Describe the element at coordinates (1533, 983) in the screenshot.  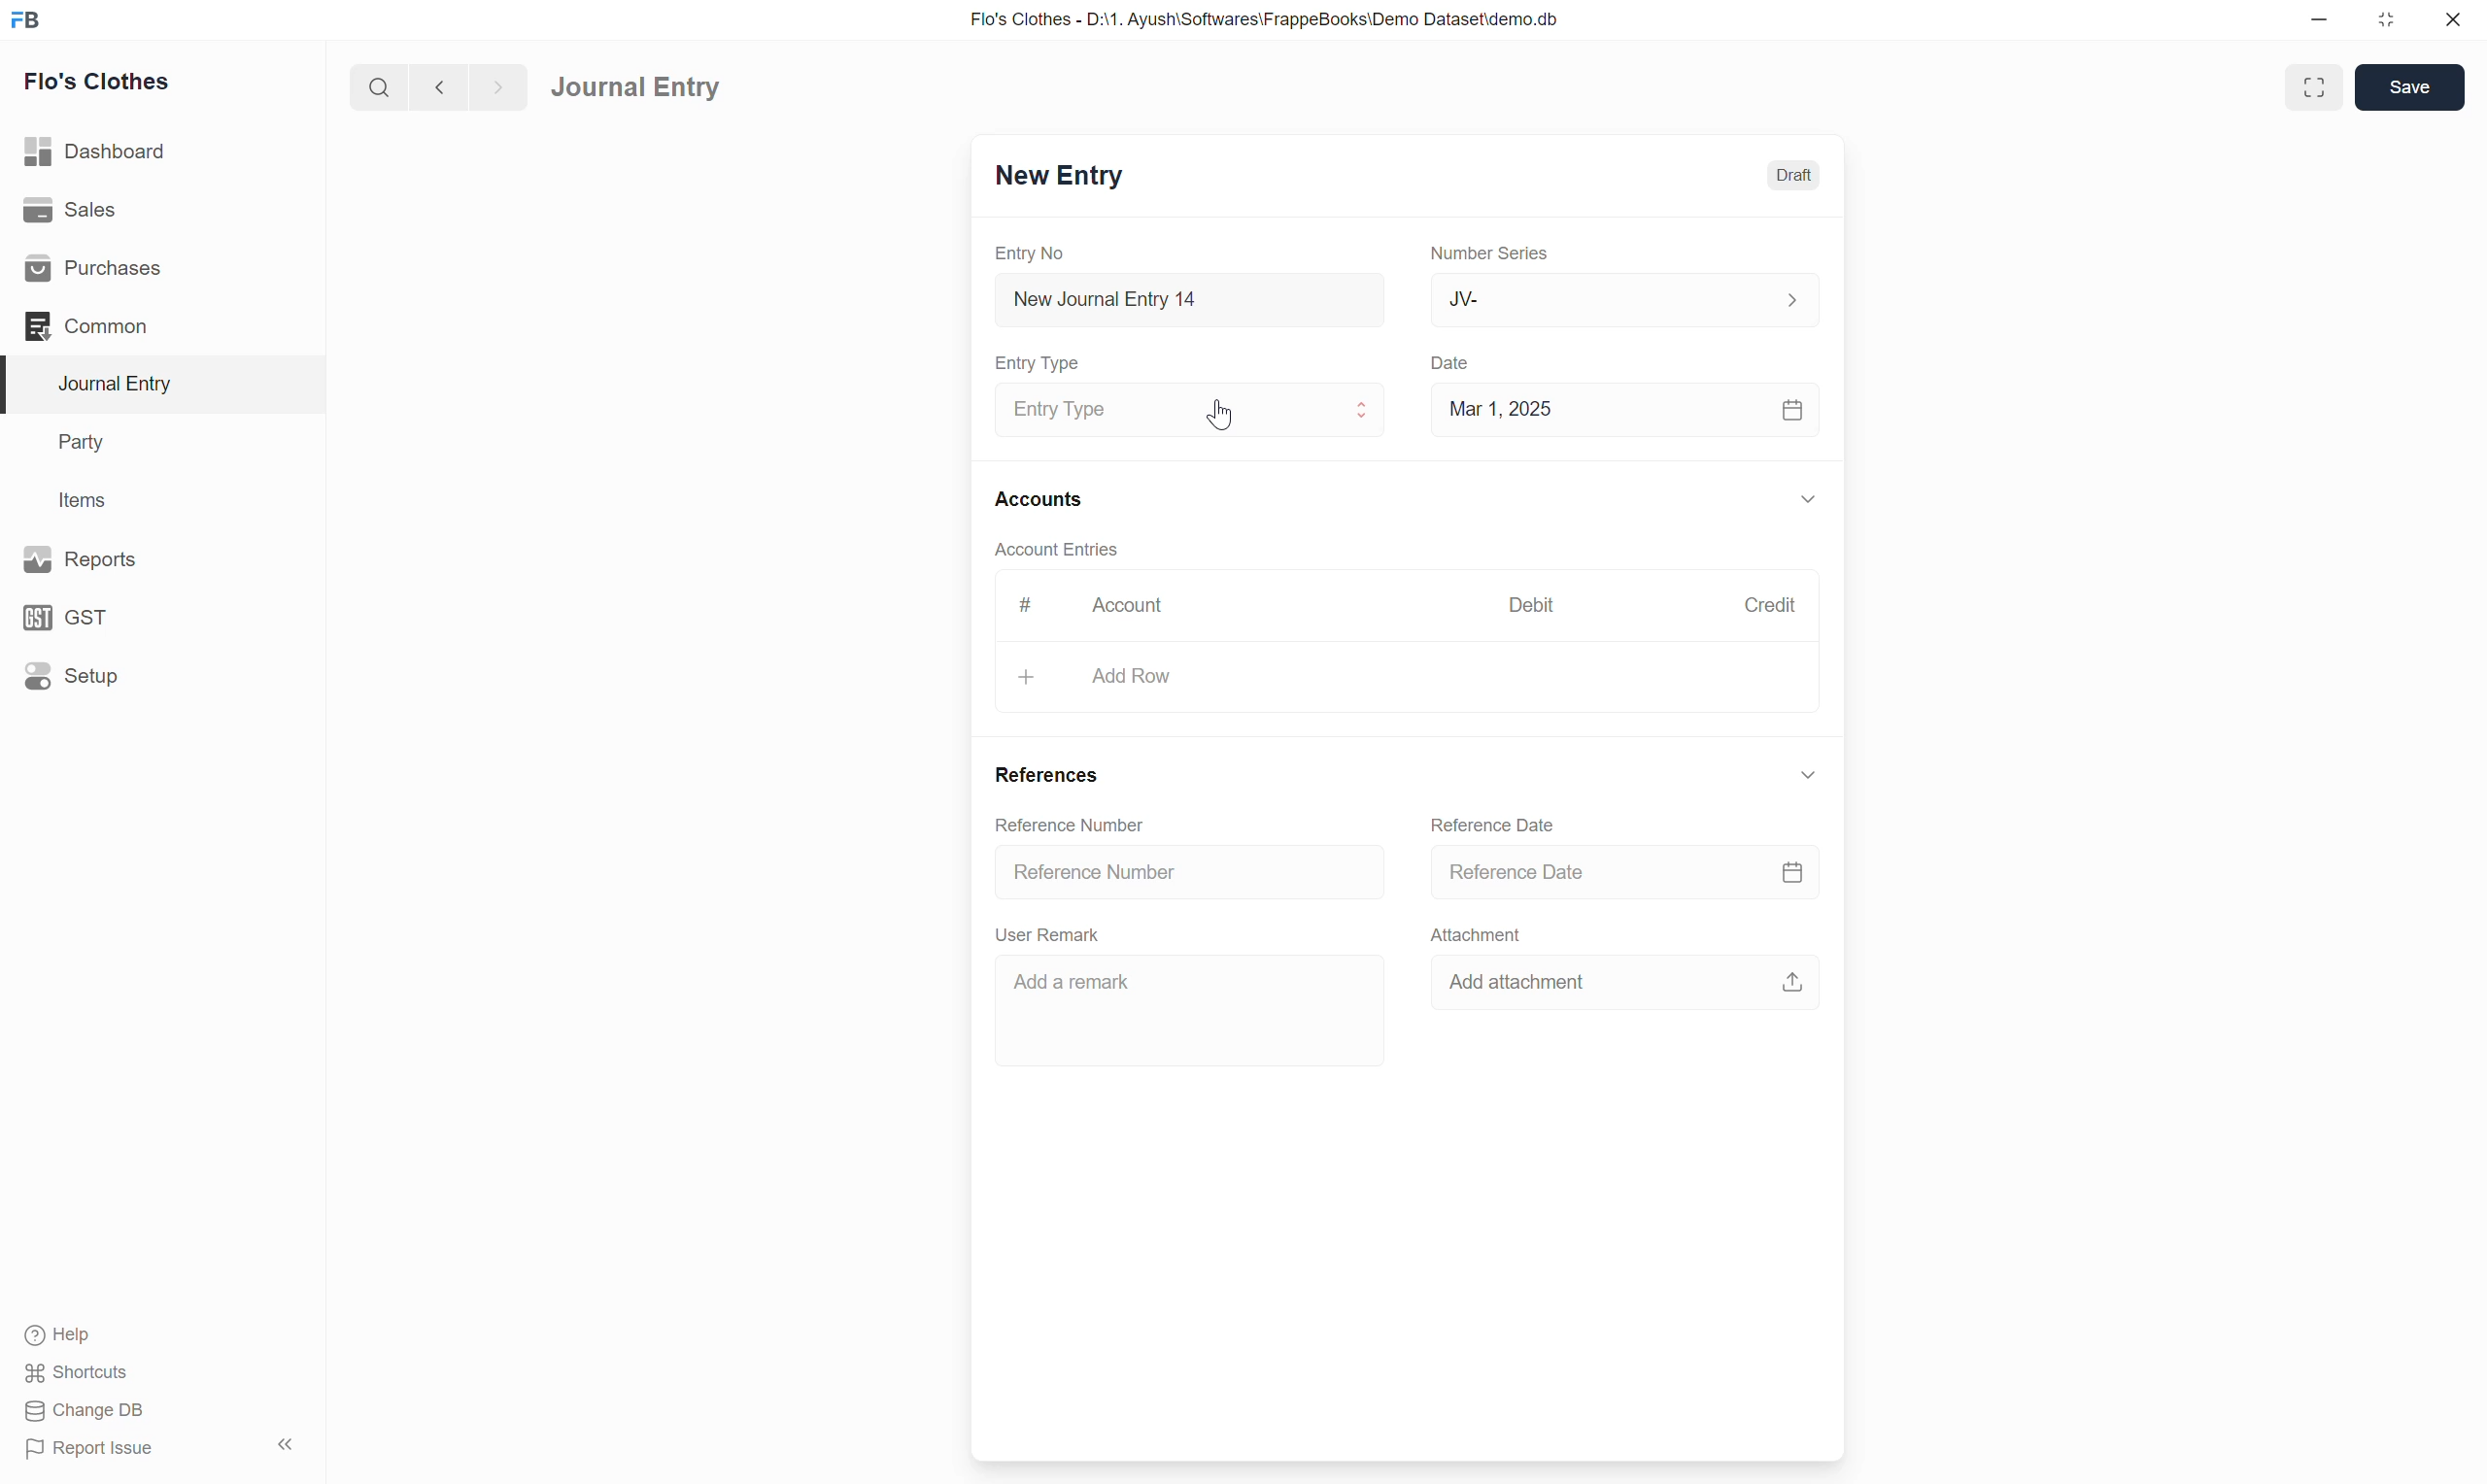
I see `Add attachment` at that location.